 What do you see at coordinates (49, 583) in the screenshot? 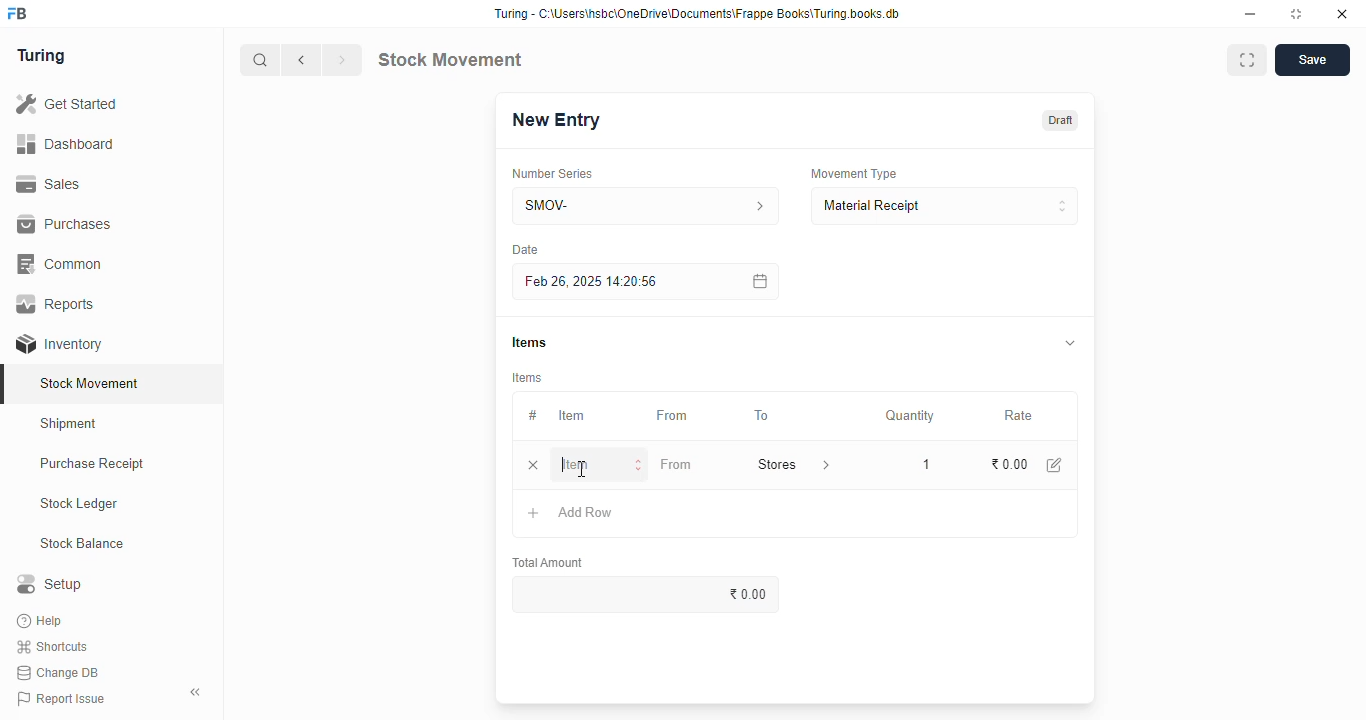
I see `setup` at bounding box center [49, 583].